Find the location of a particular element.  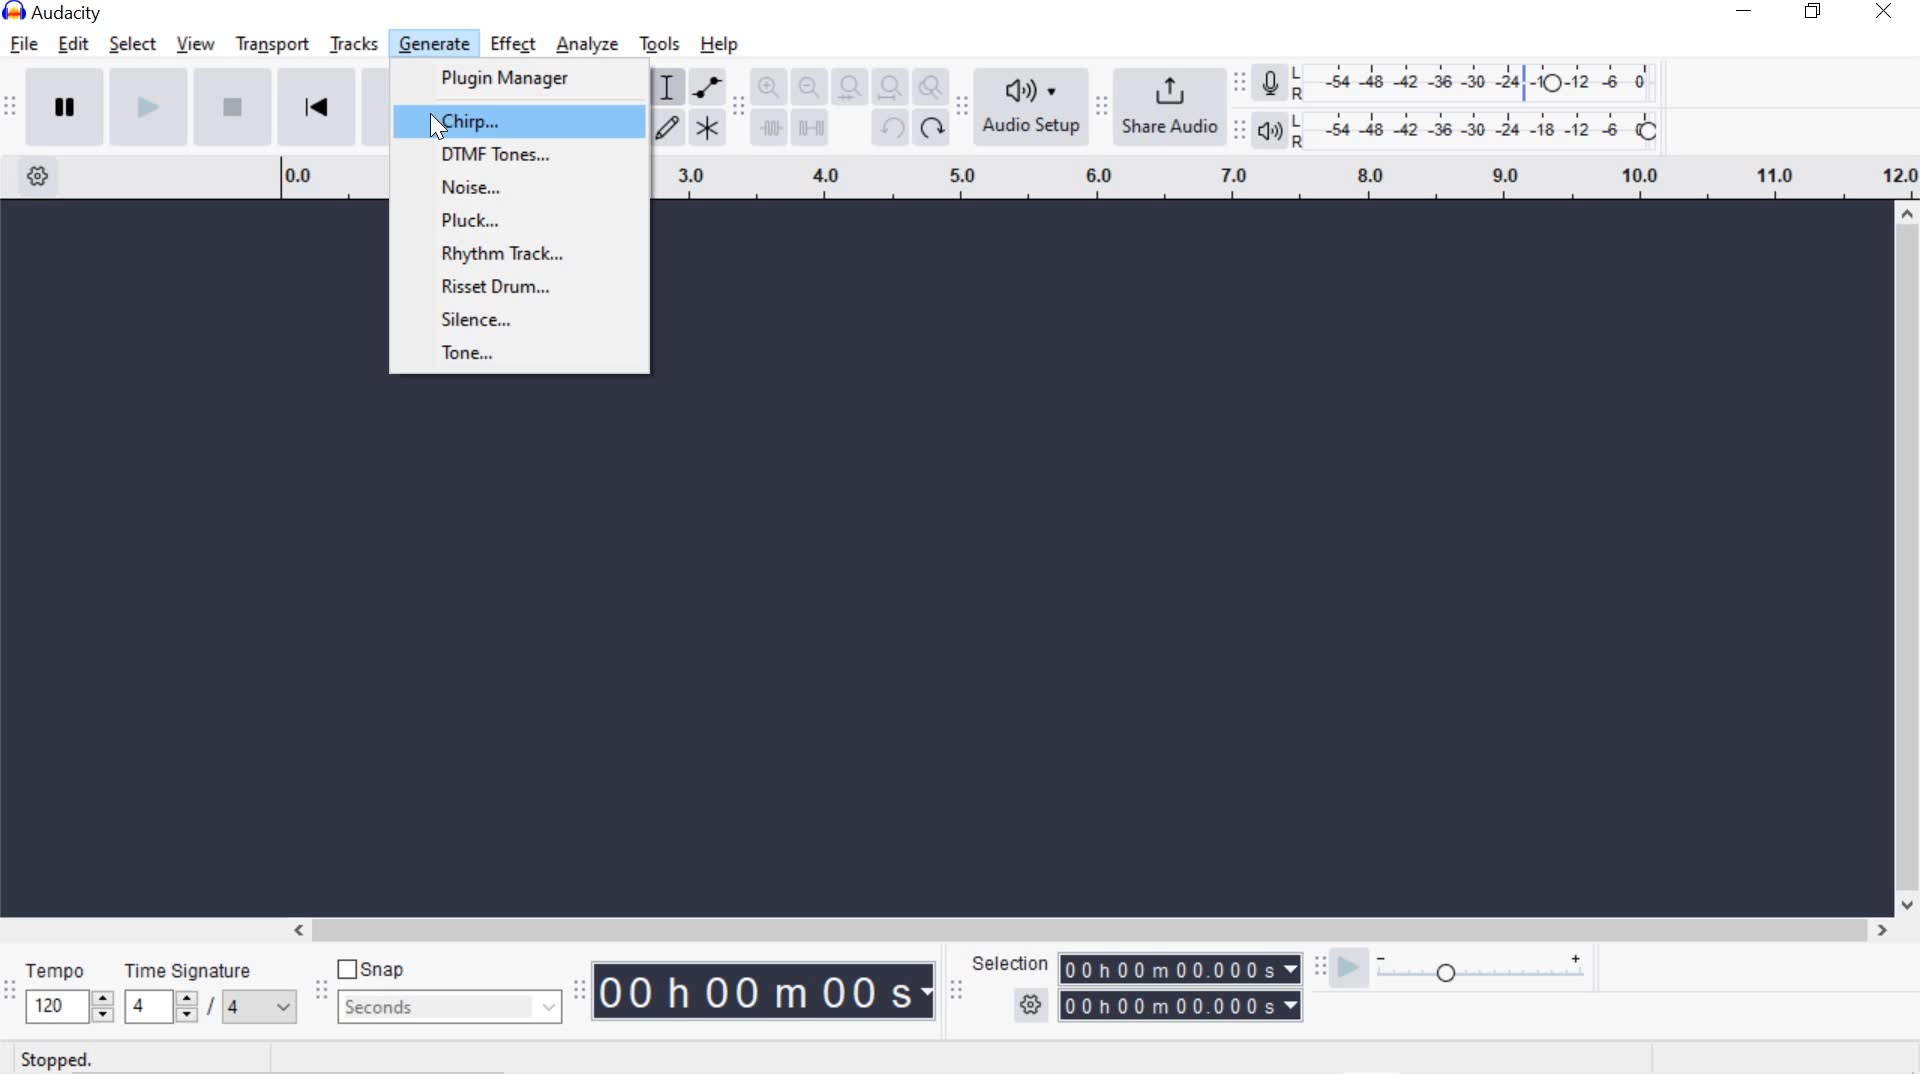

Transport toolbar is located at coordinates (10, 108).